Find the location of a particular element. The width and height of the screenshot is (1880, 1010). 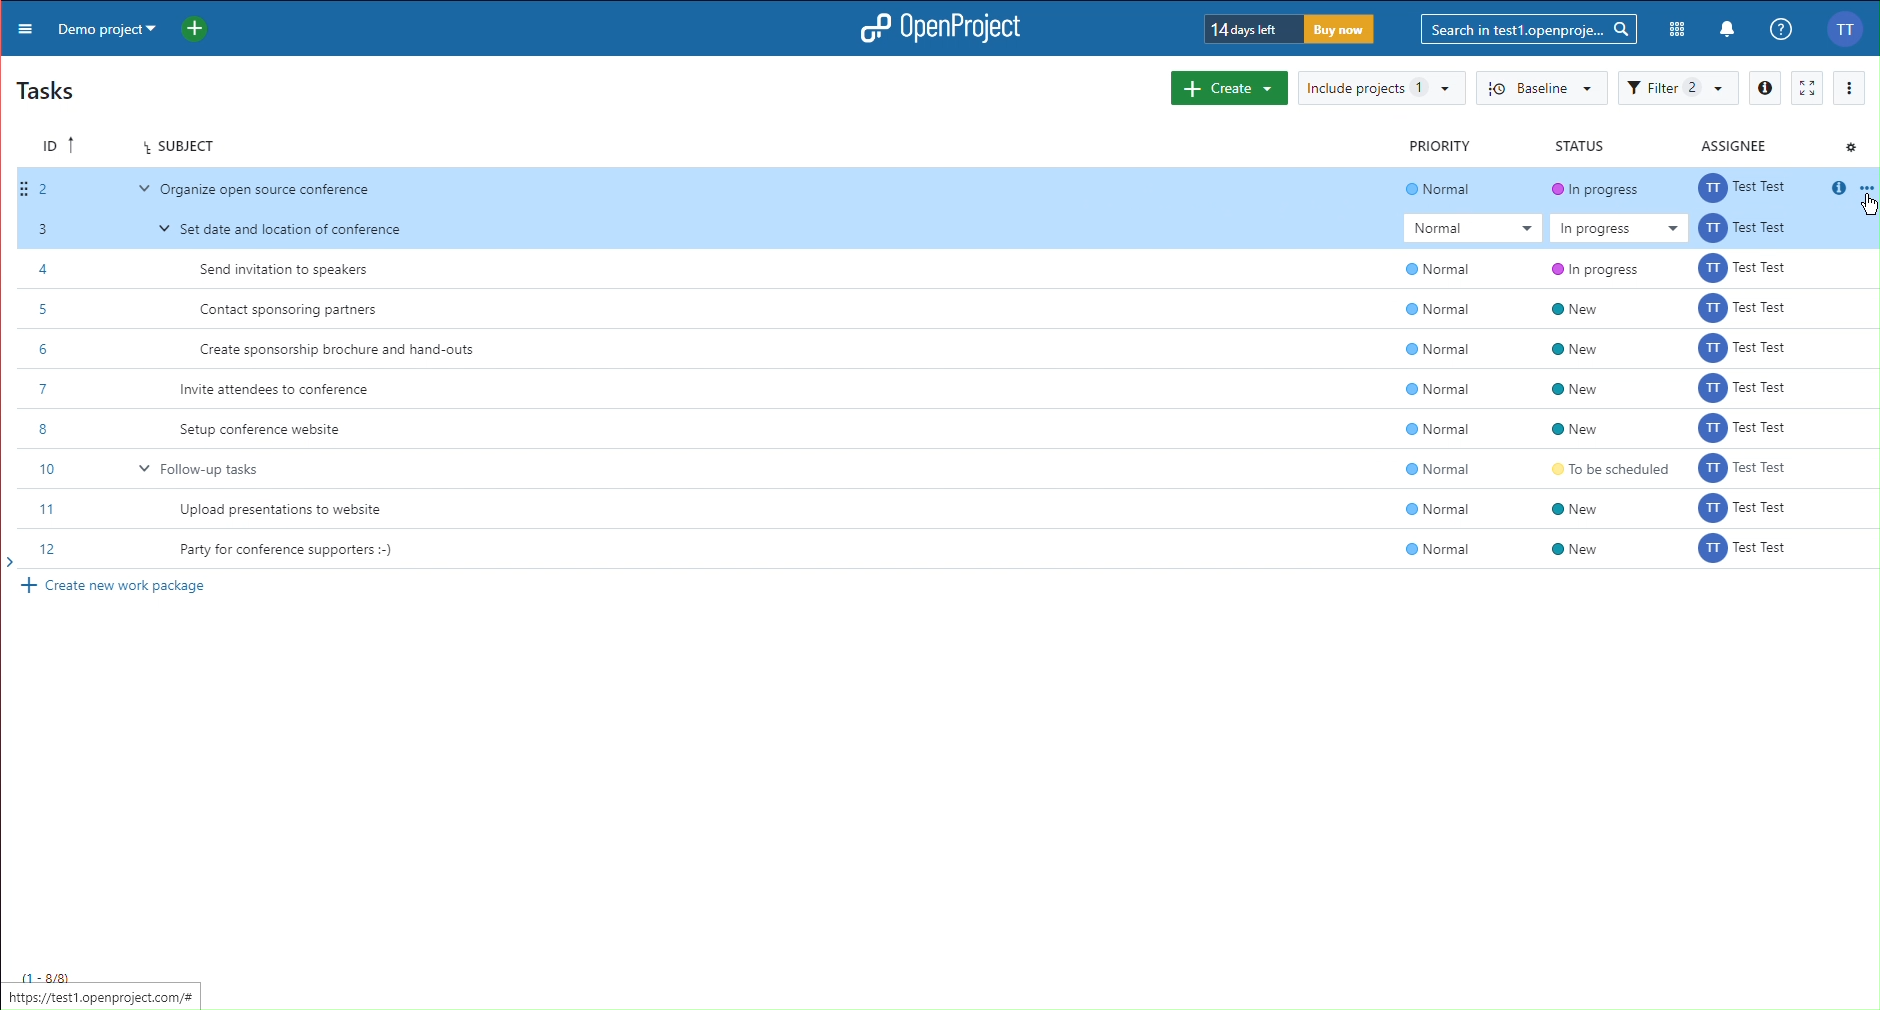

More is located at coordinates (21, 27).